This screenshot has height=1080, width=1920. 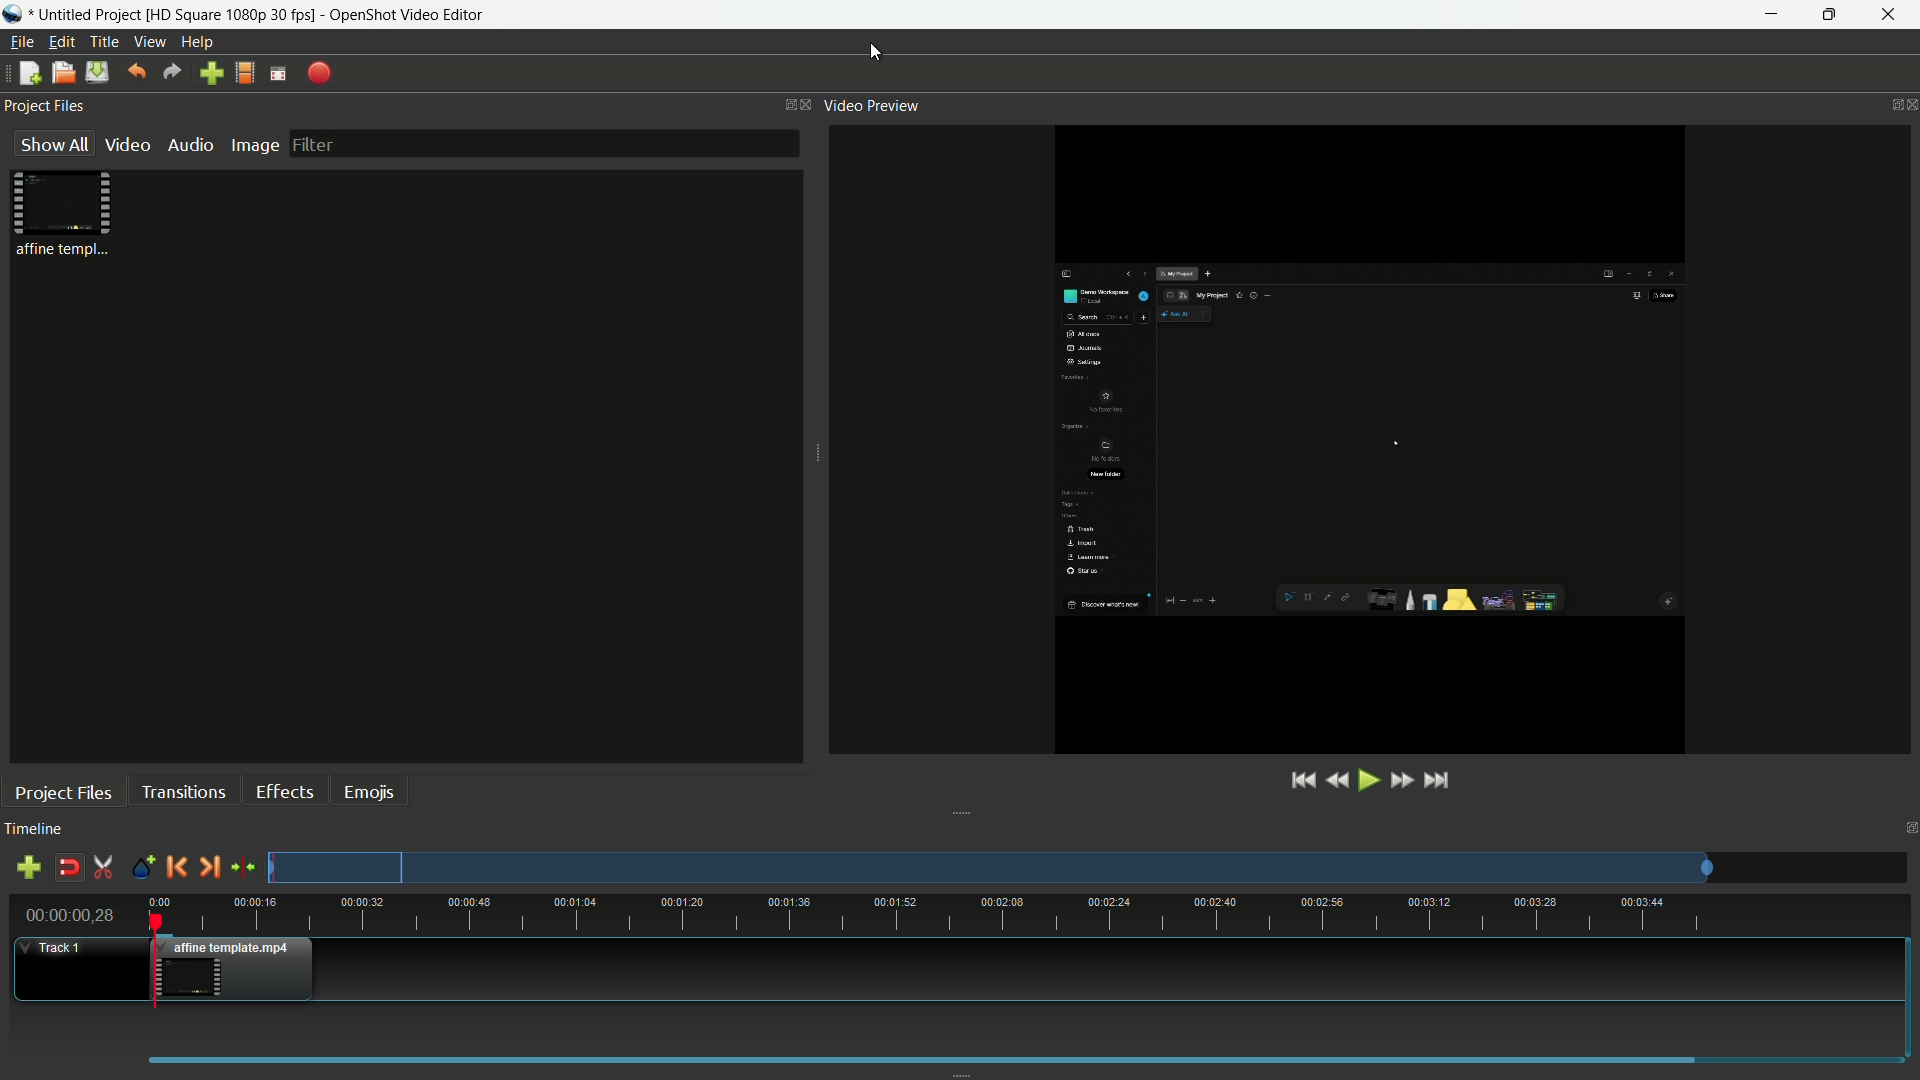 What do you see at coordinates (1400, 782) in the screenshot?
I see `fast forward` at bounding box center [1400, 782].